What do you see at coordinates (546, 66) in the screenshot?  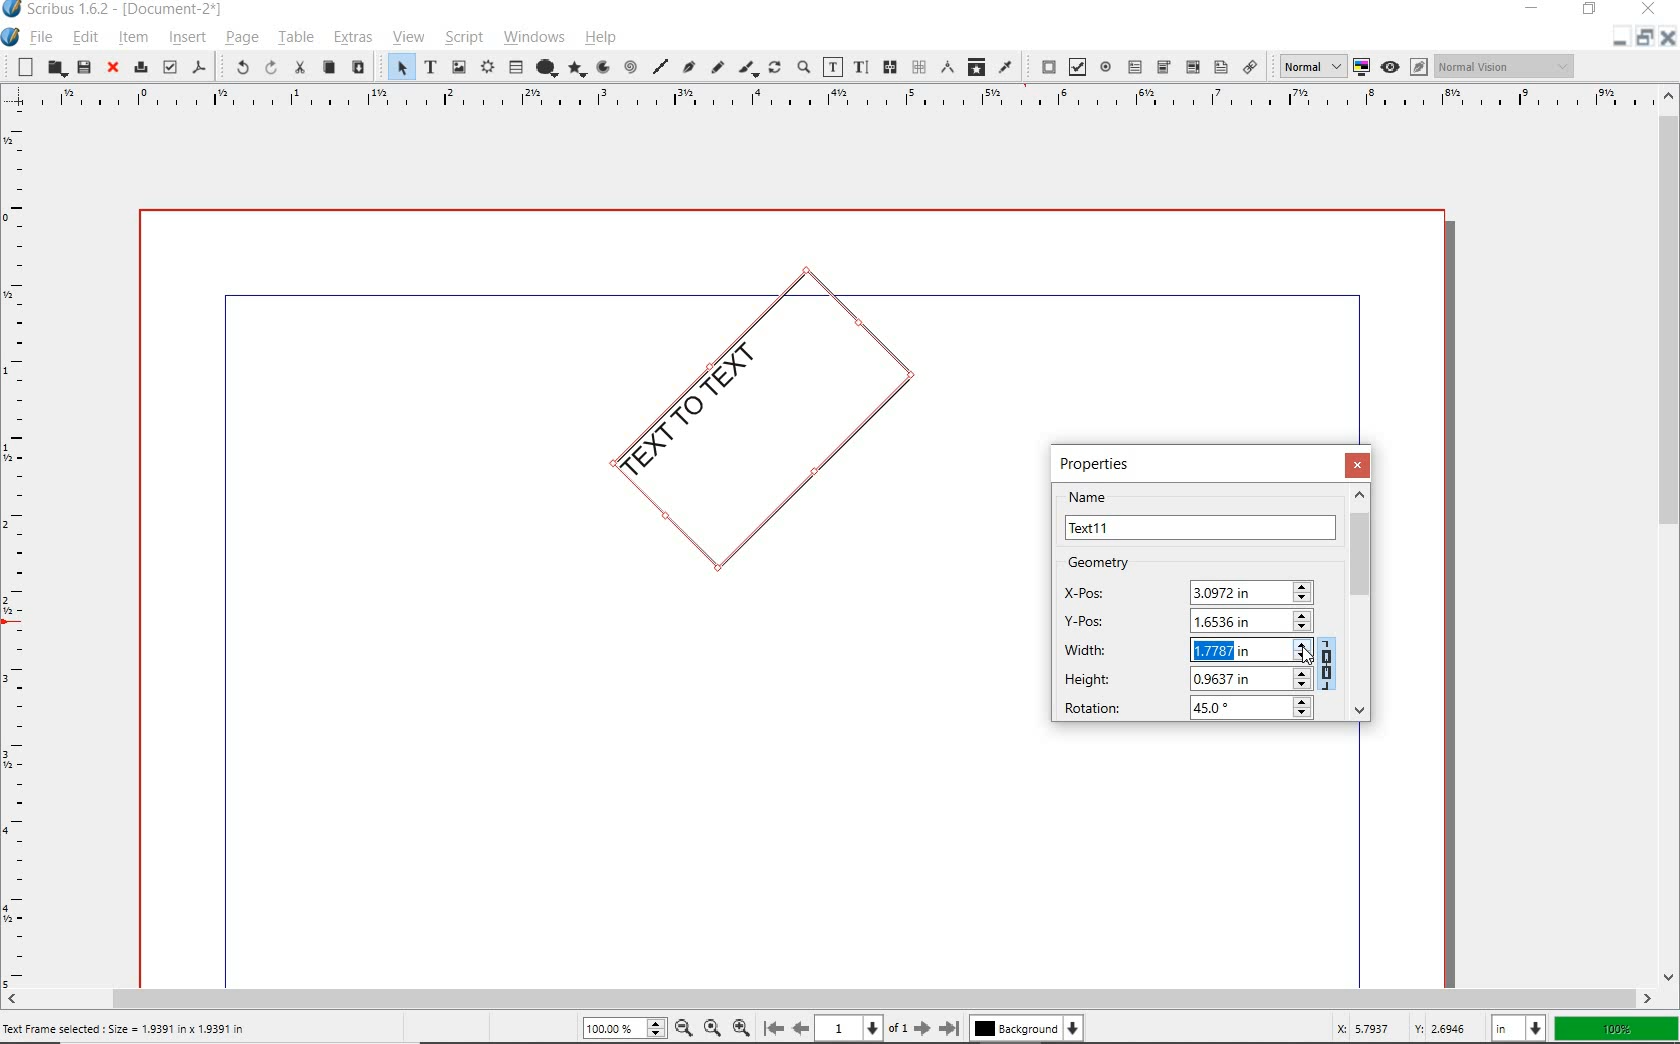 I see `shape` at bounding box center [546, 66].